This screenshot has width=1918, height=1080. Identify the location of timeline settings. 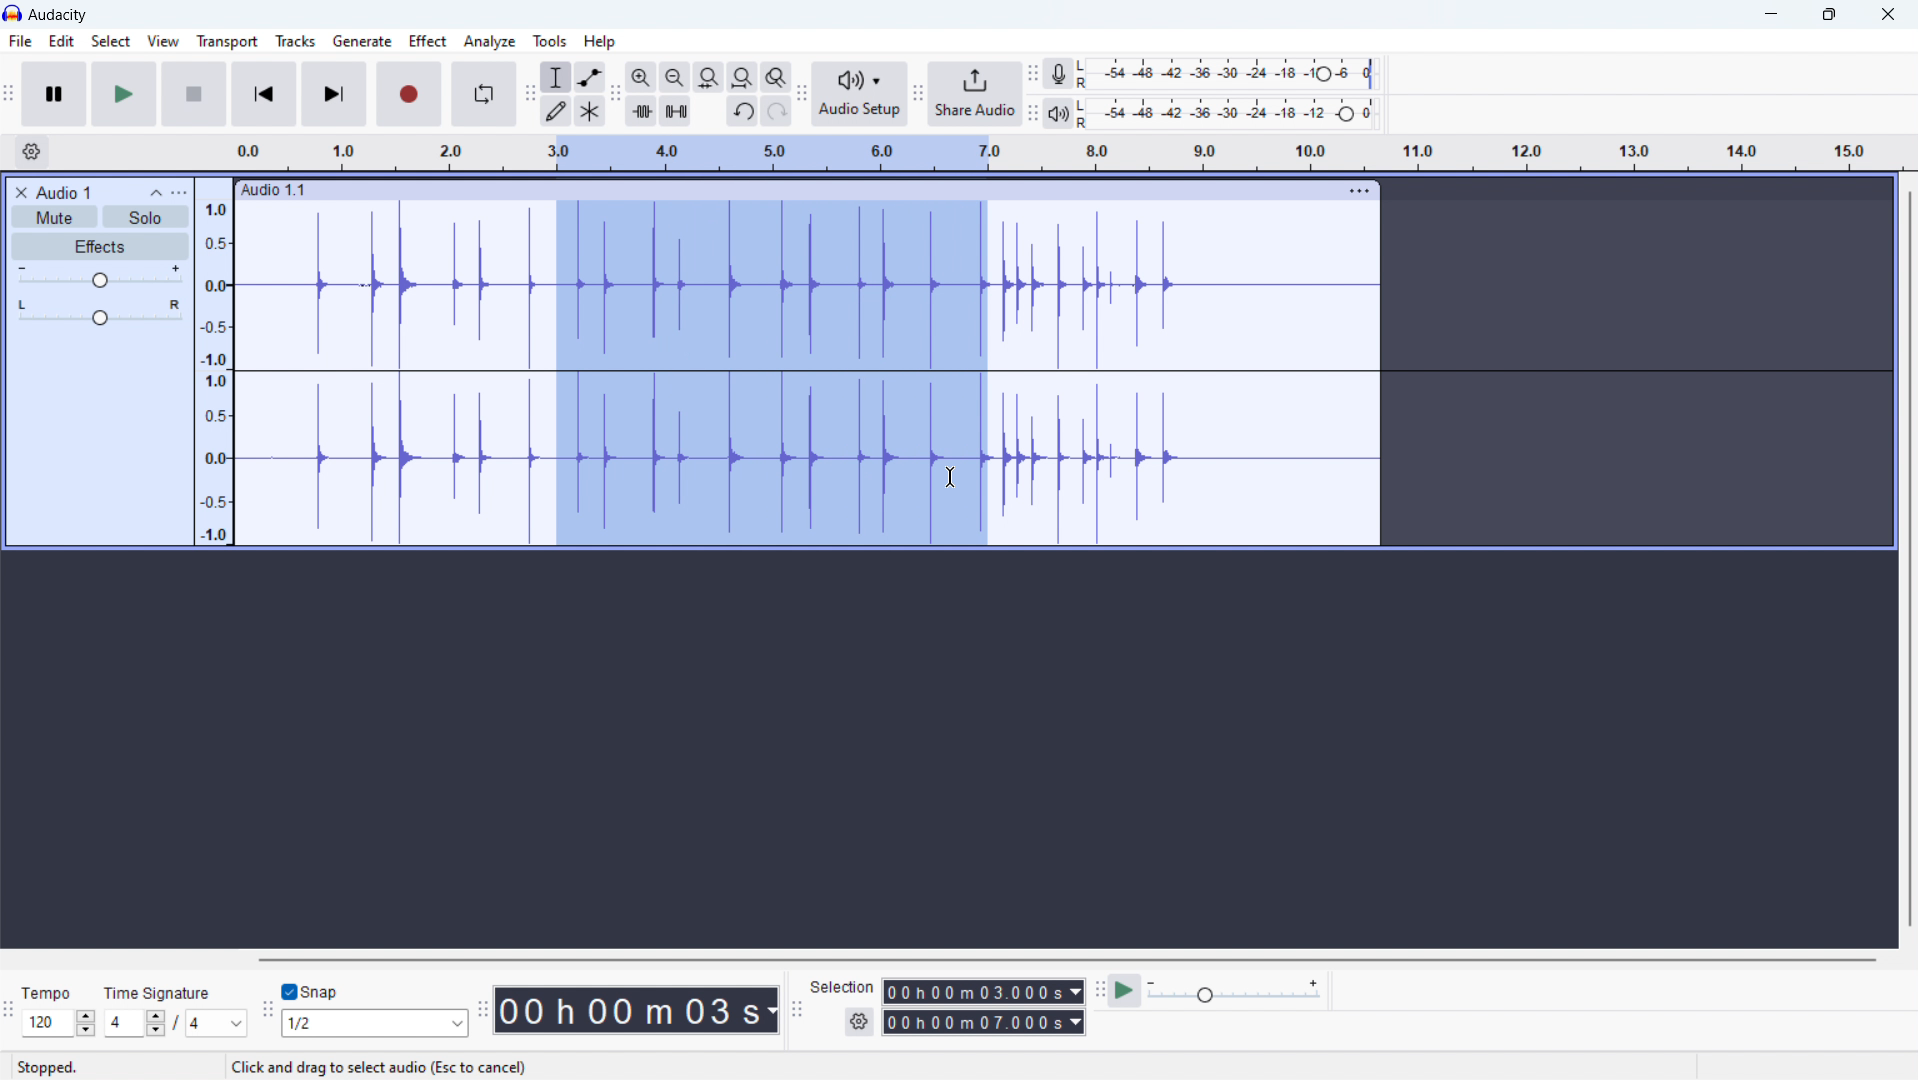
(31, 152).